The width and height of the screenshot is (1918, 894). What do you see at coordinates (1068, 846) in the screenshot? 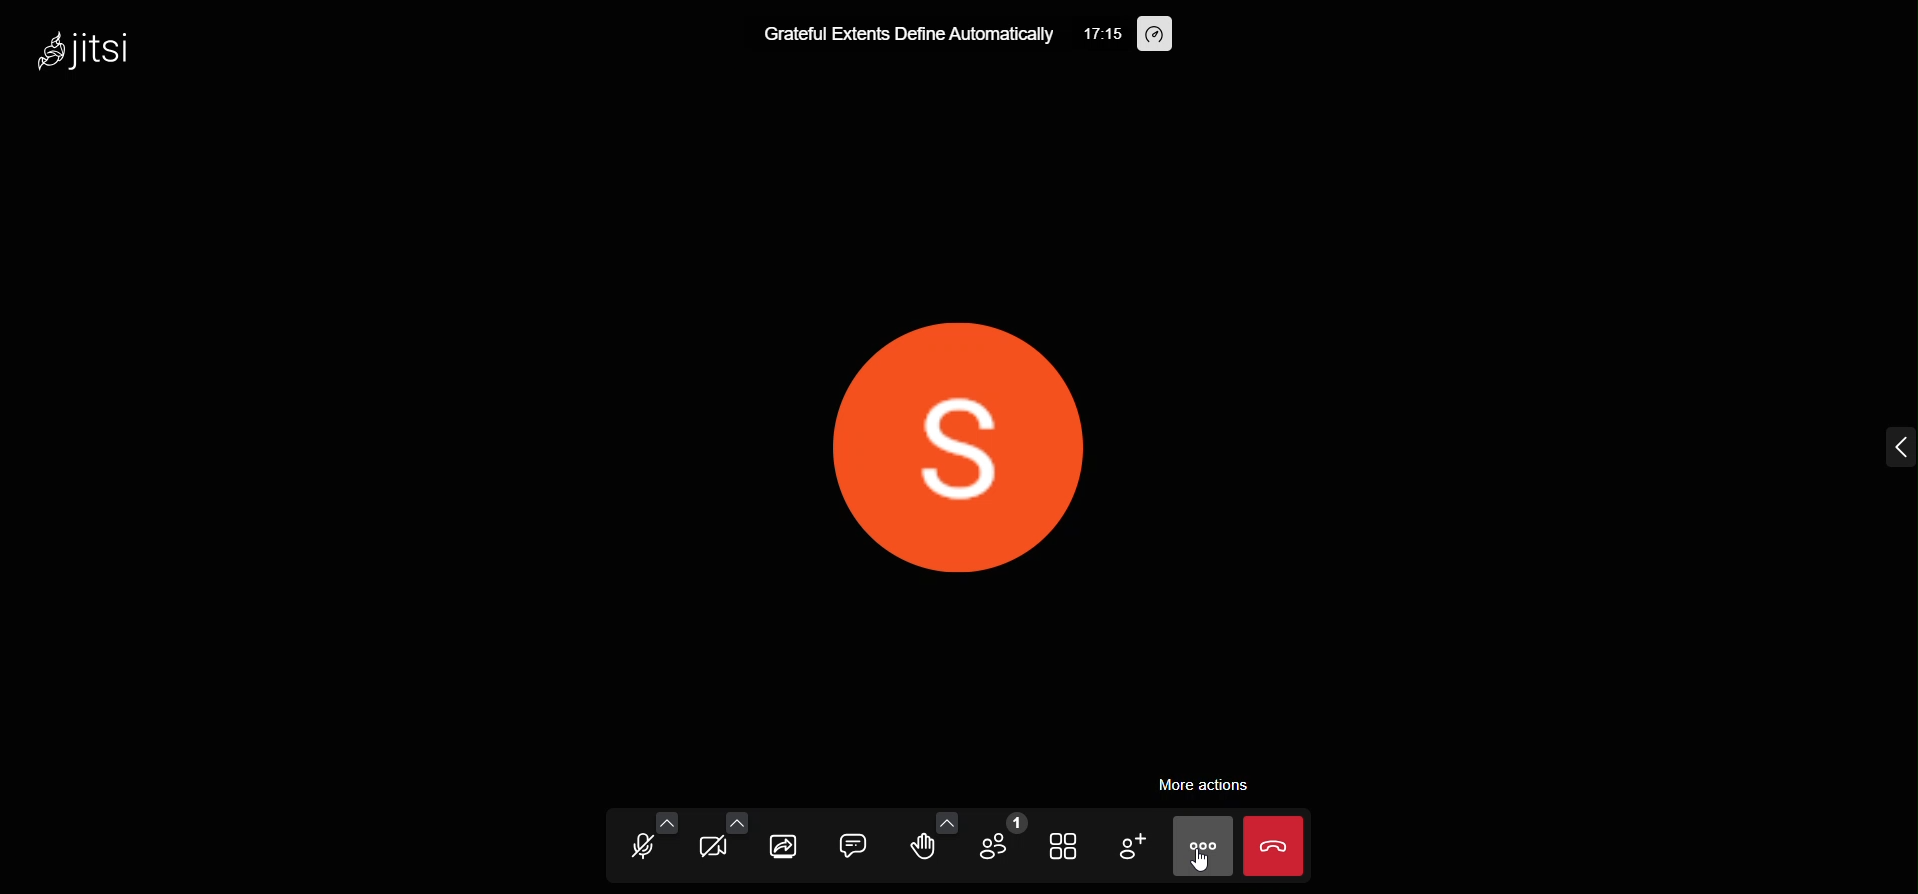
I see `tile view` at bounding box center [1068, 846].